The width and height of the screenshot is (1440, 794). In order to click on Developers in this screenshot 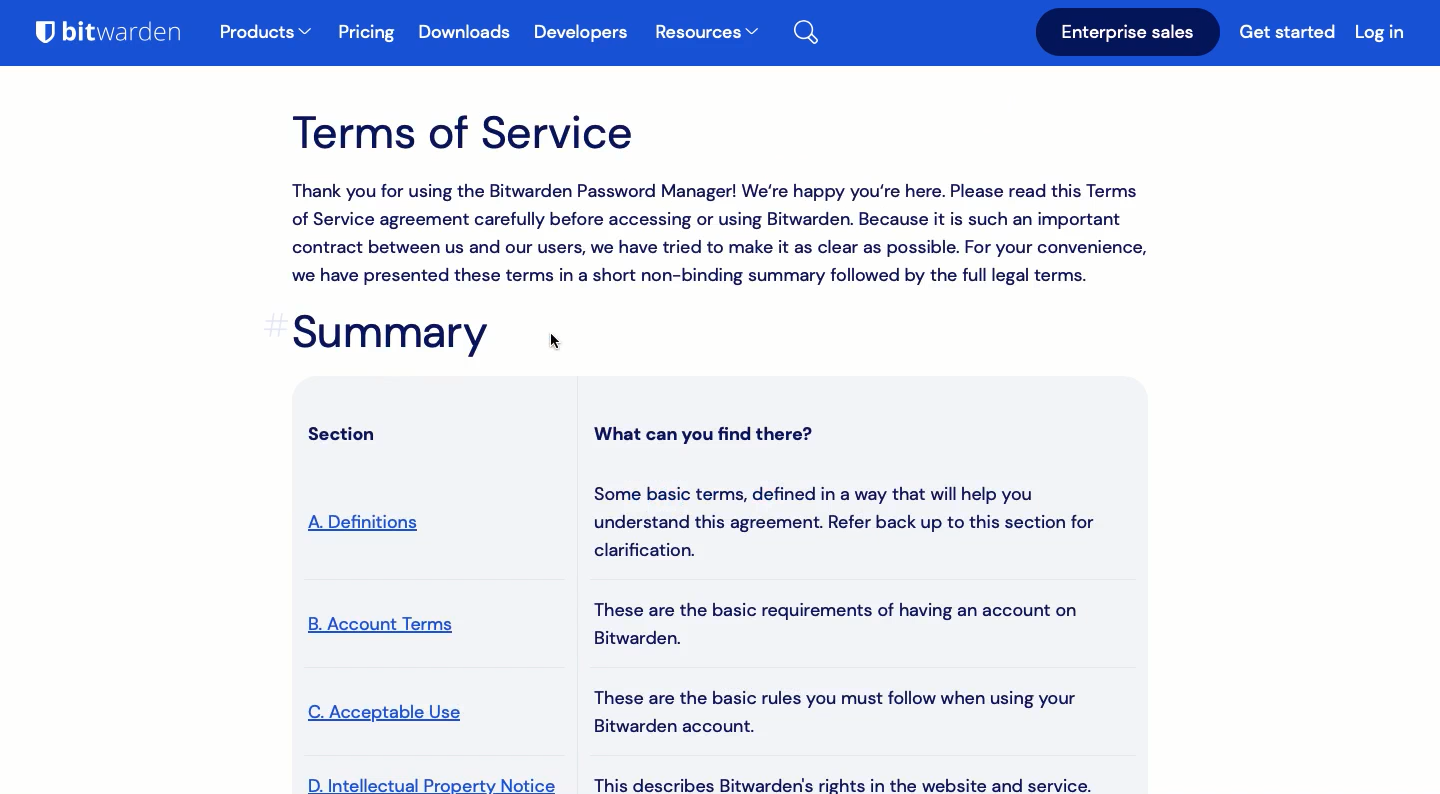, I will do `click(580, 33)`.